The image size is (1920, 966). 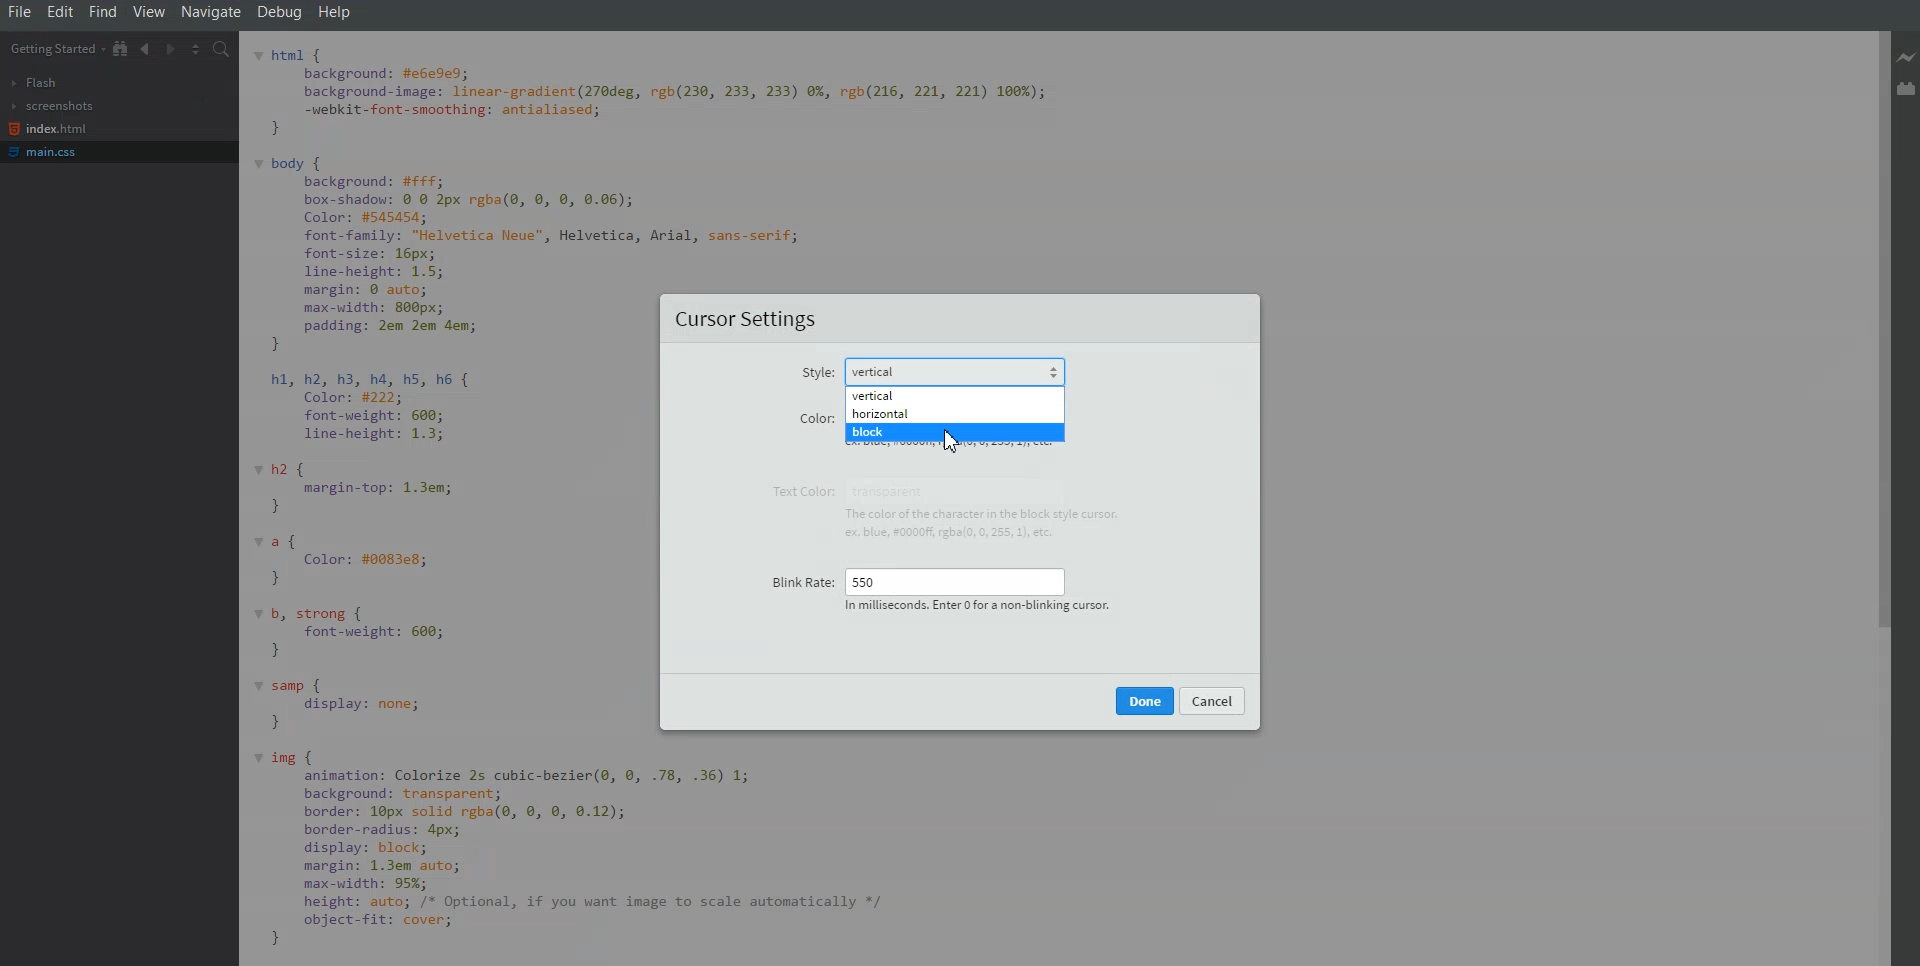 I want to click on Cancel, so click(x=1213, y=700).